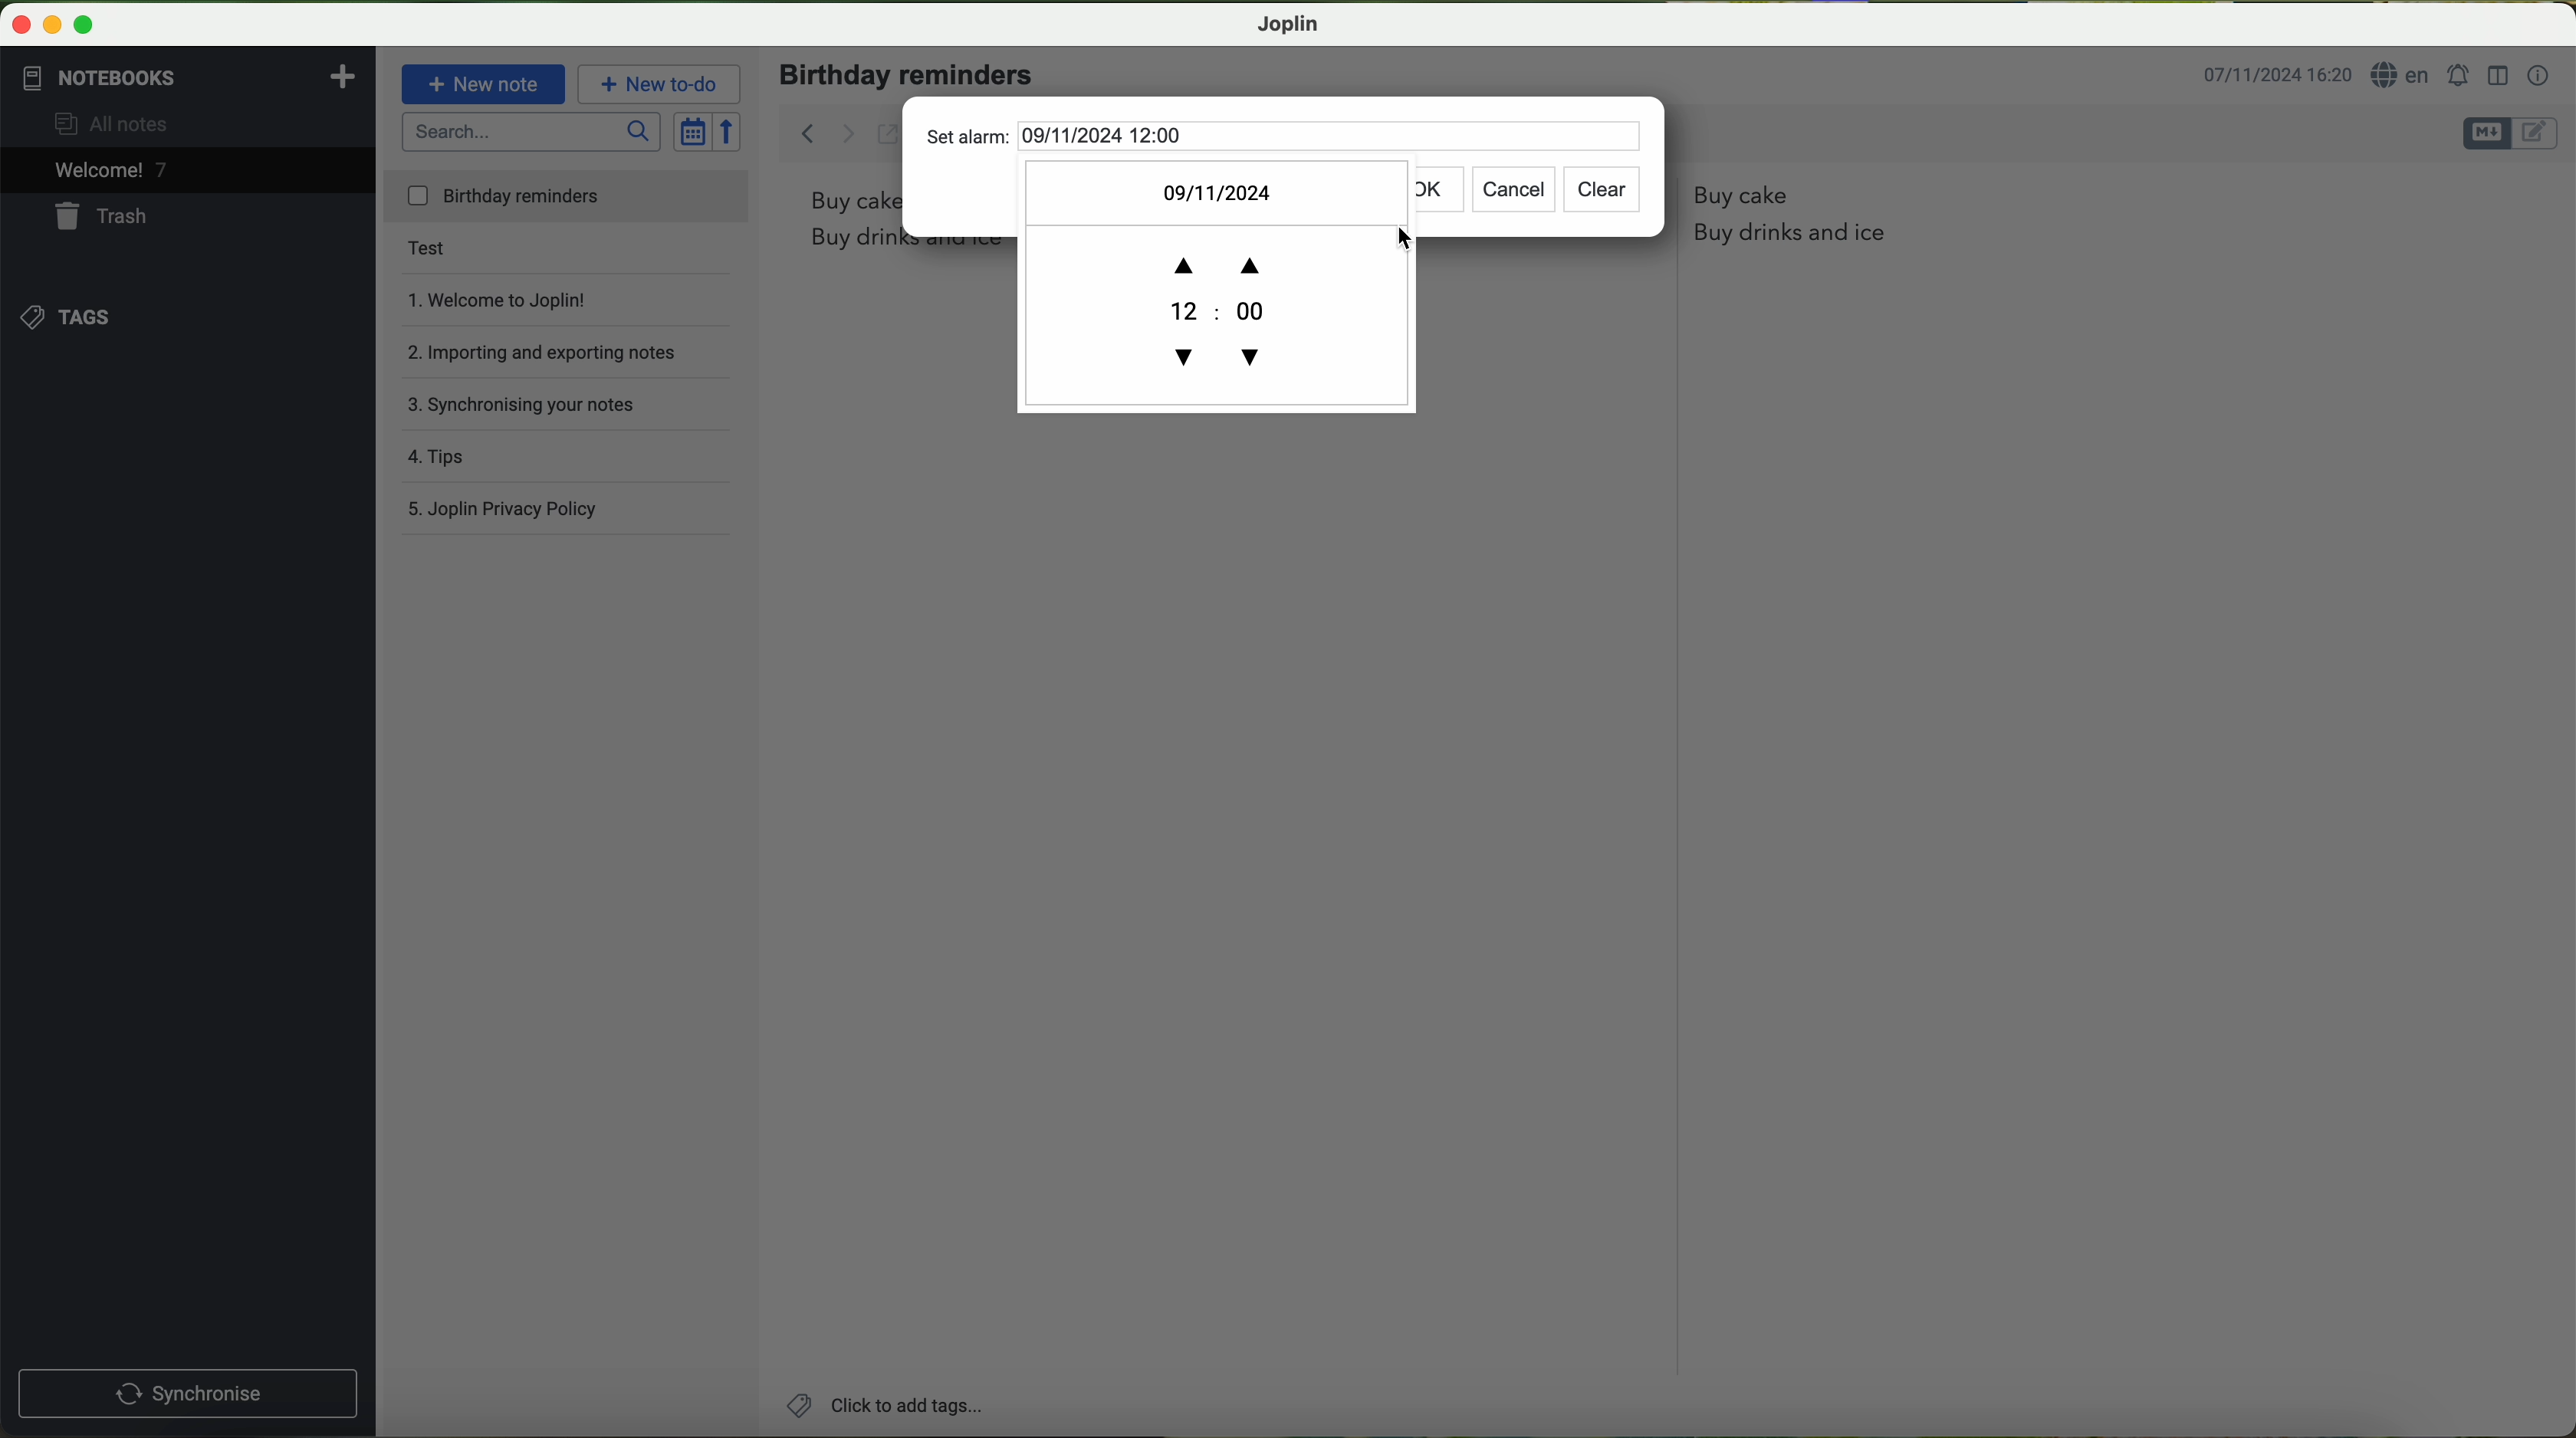 Image resolution: width=2576 pixels, height=1438 pixels. Describe the element at coordinates (1226, 353) in the screenshot. I see `decrease` at that location.